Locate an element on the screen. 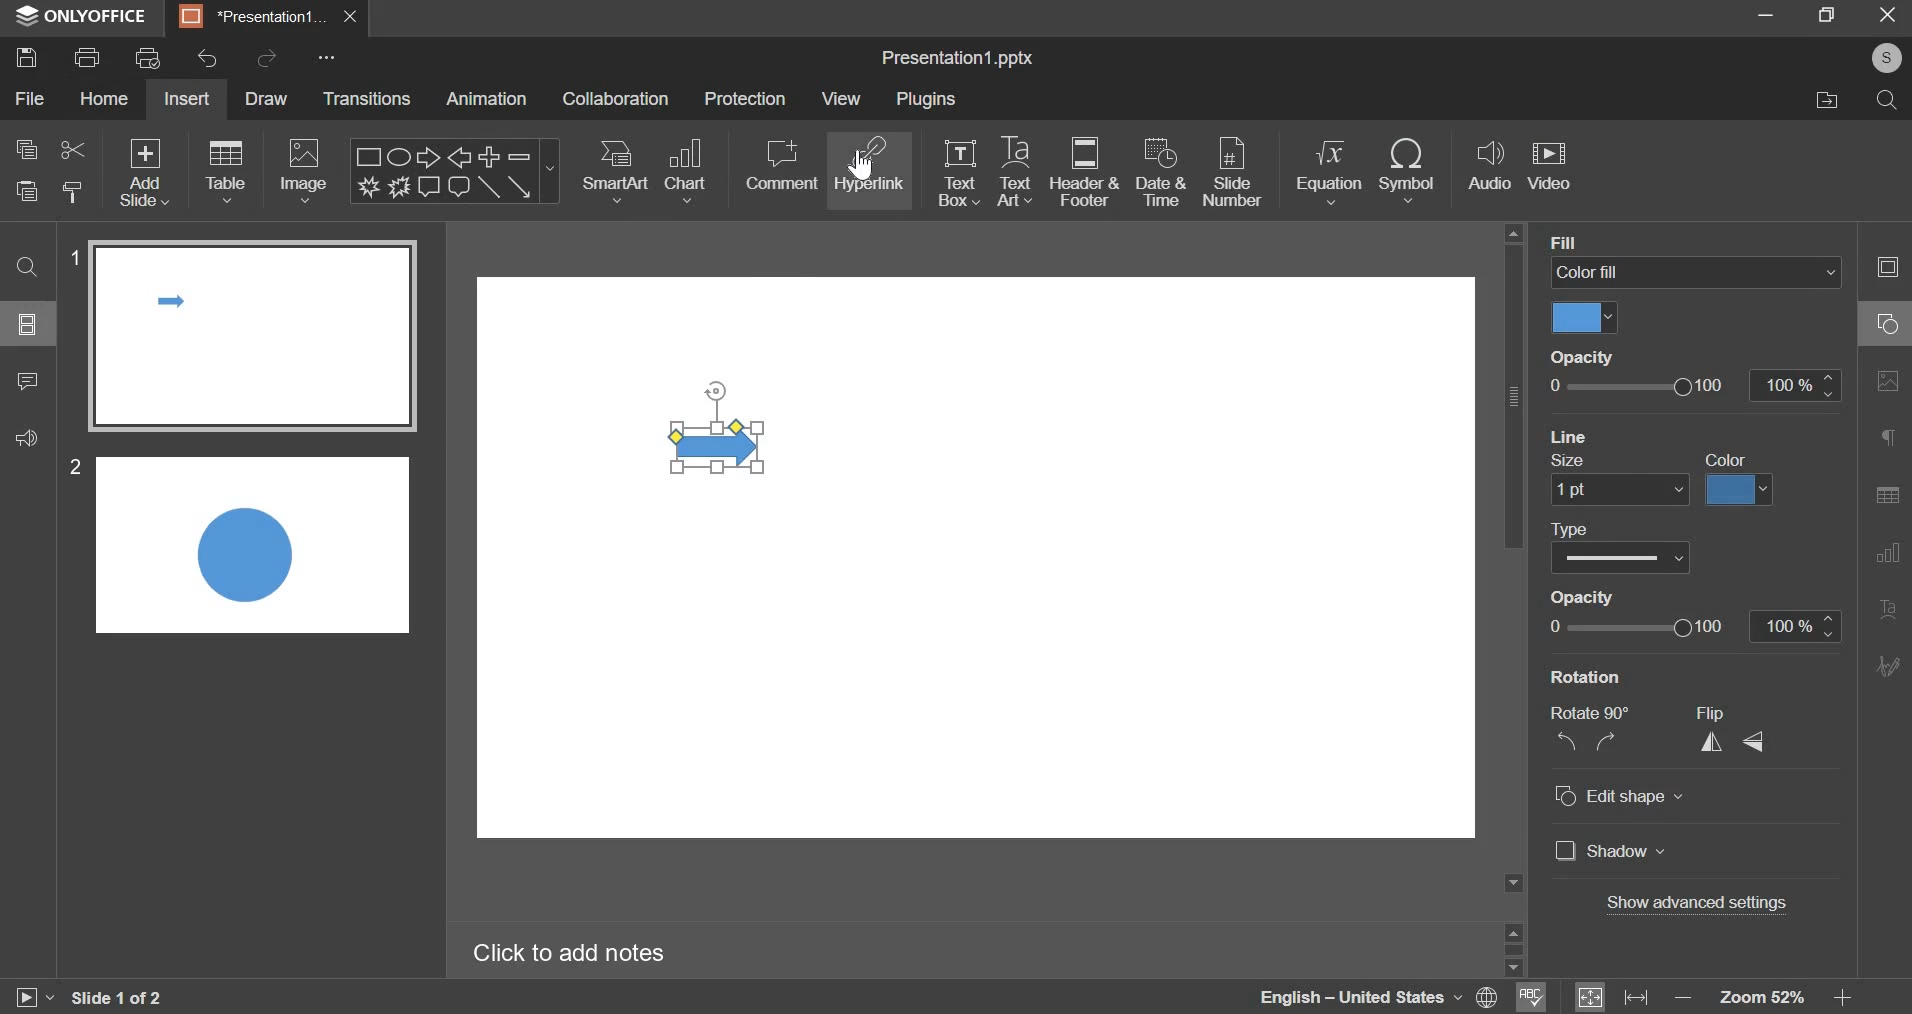  draw is located at coordinates (265, 98).